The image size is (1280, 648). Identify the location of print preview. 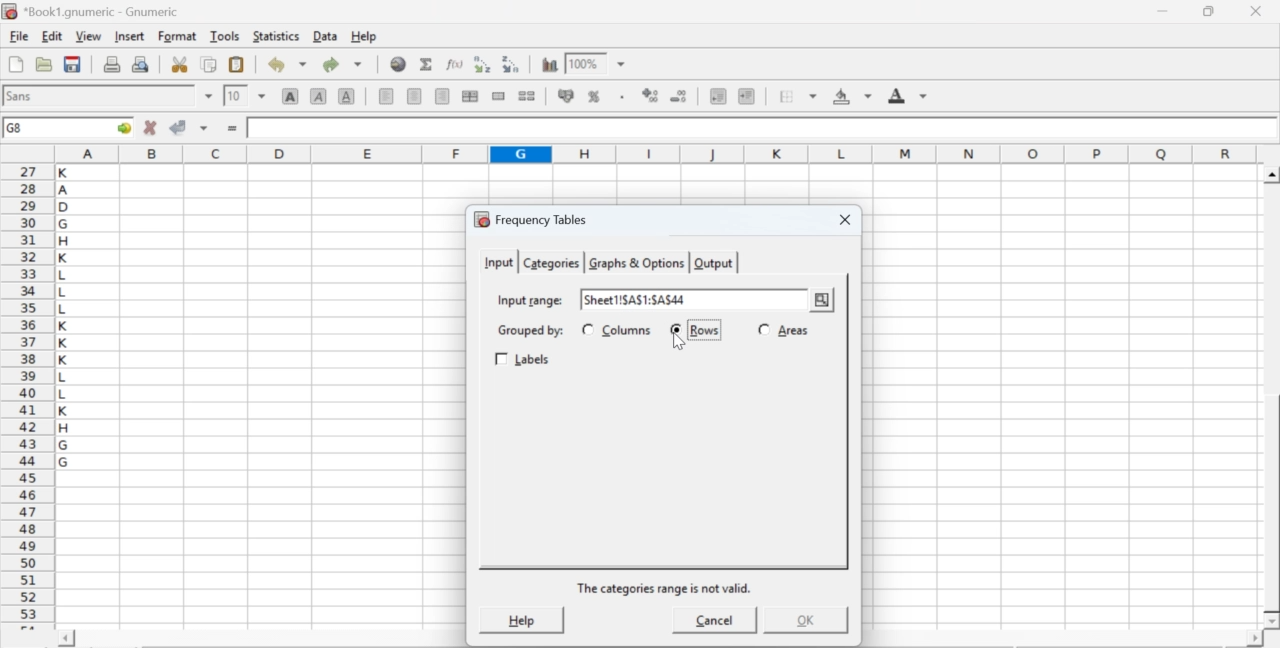
(141, 63).